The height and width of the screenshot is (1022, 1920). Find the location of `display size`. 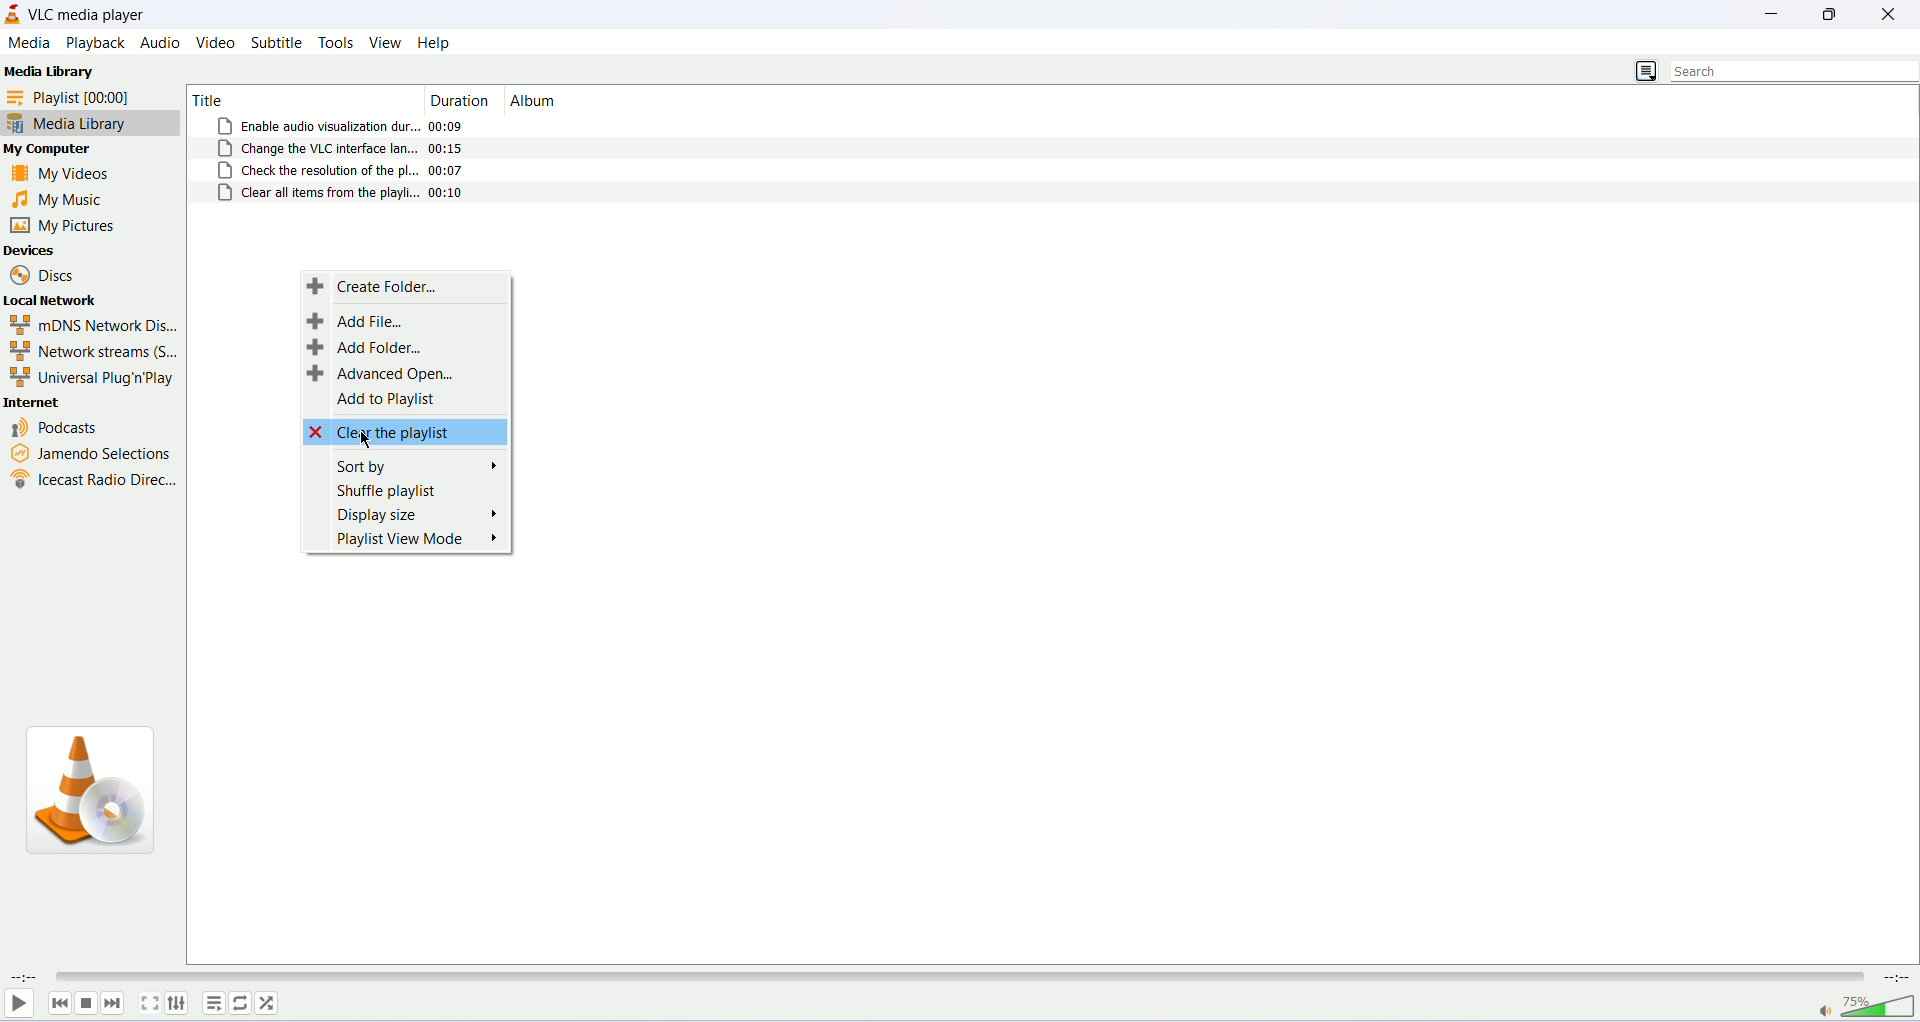

display size is located at coordinates (421, 515).